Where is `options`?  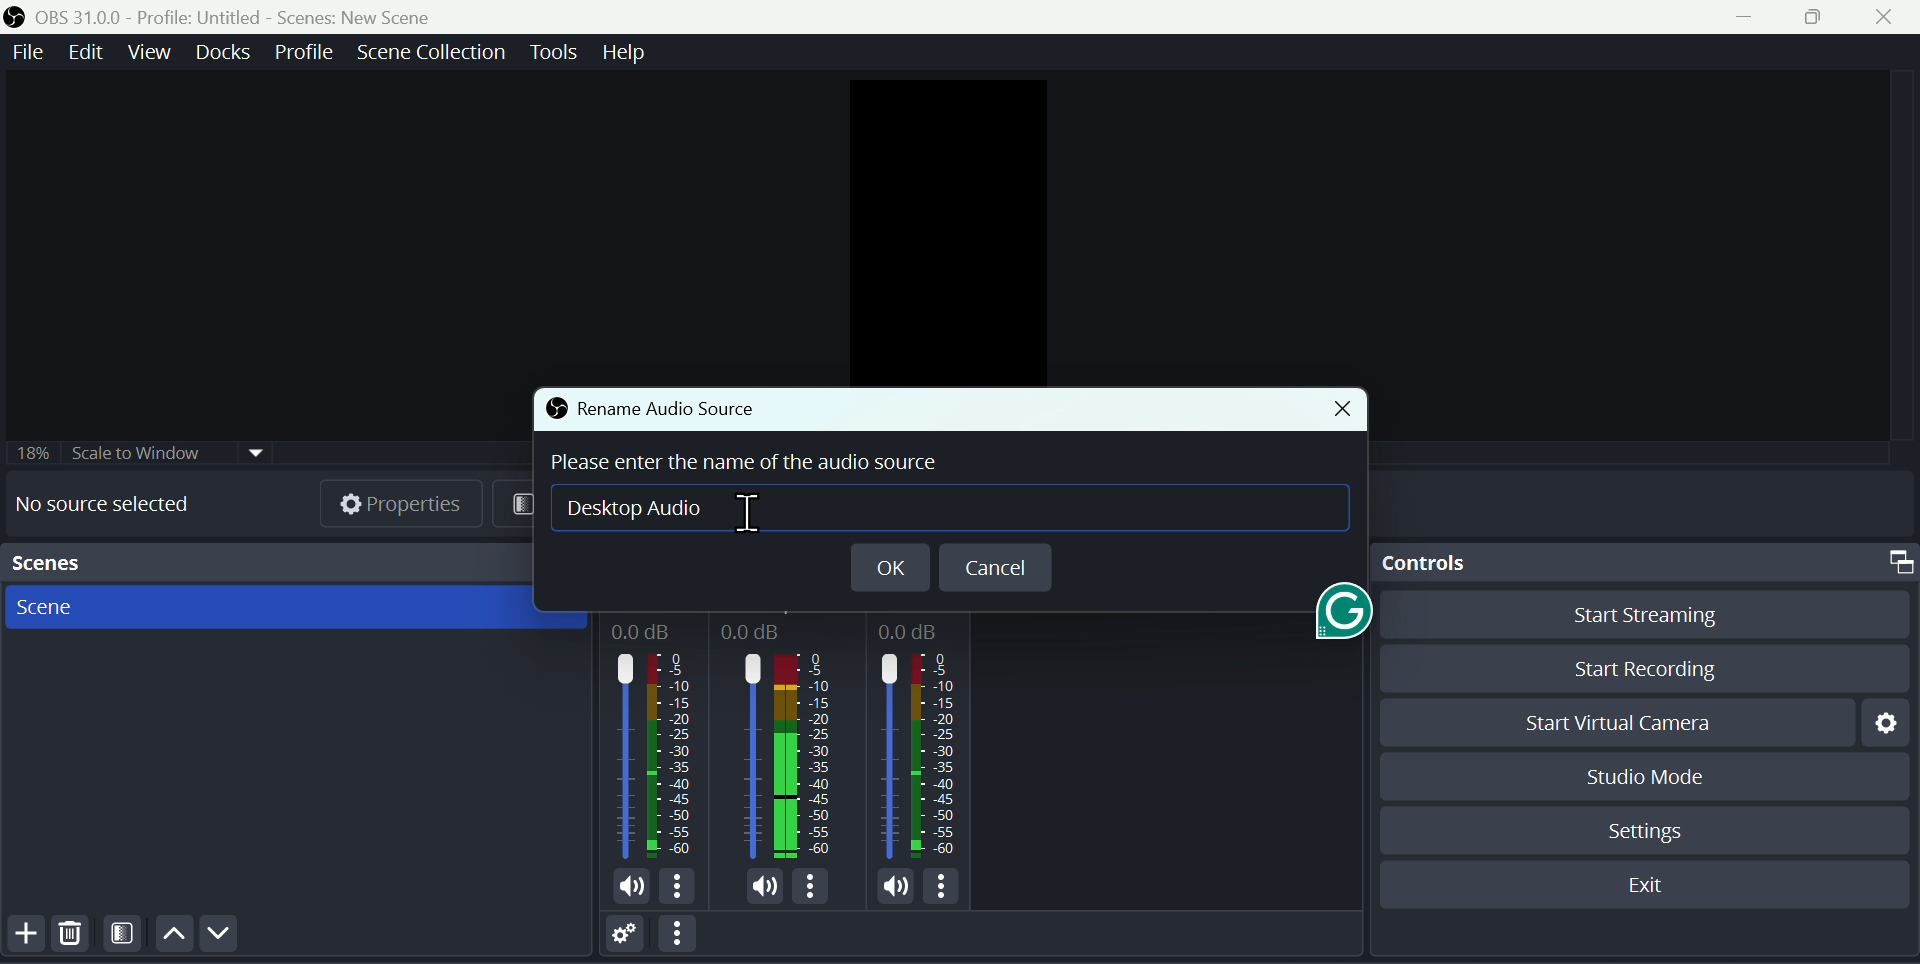 options is located at coordinates (679, 934).